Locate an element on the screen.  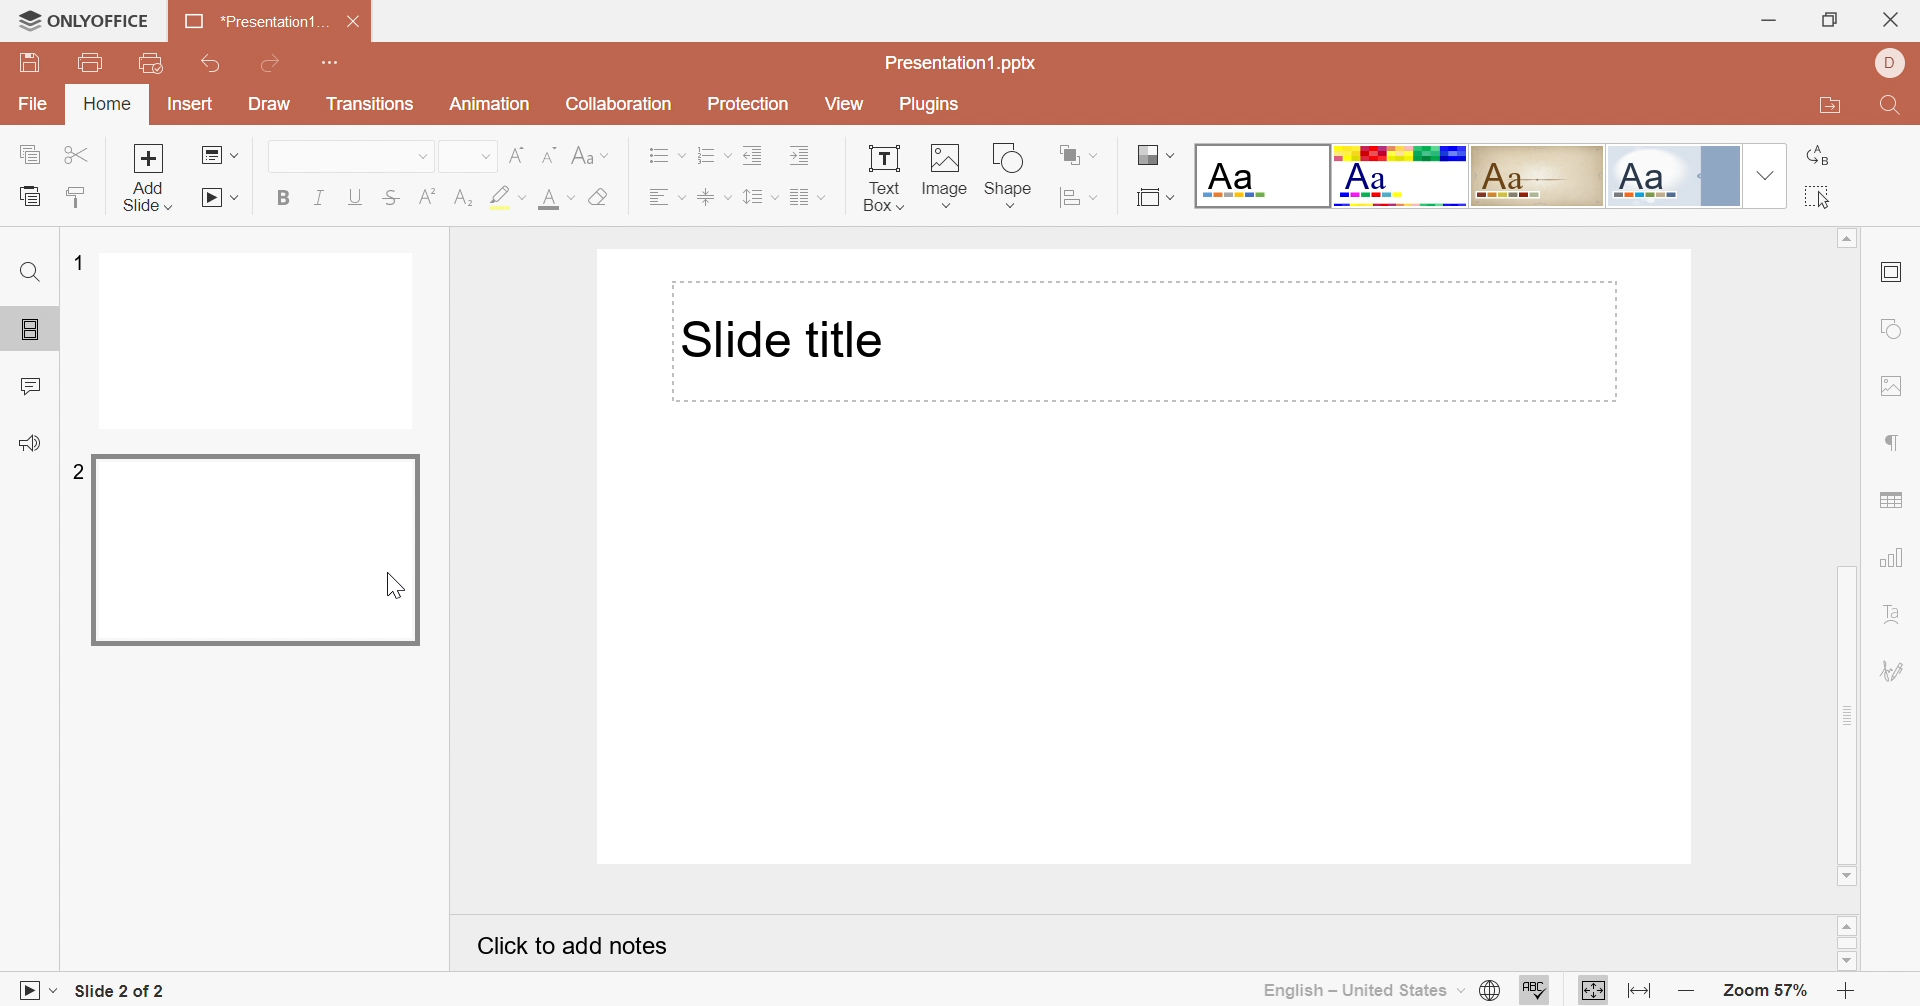
Add slide is located at coordinates (149, 178).